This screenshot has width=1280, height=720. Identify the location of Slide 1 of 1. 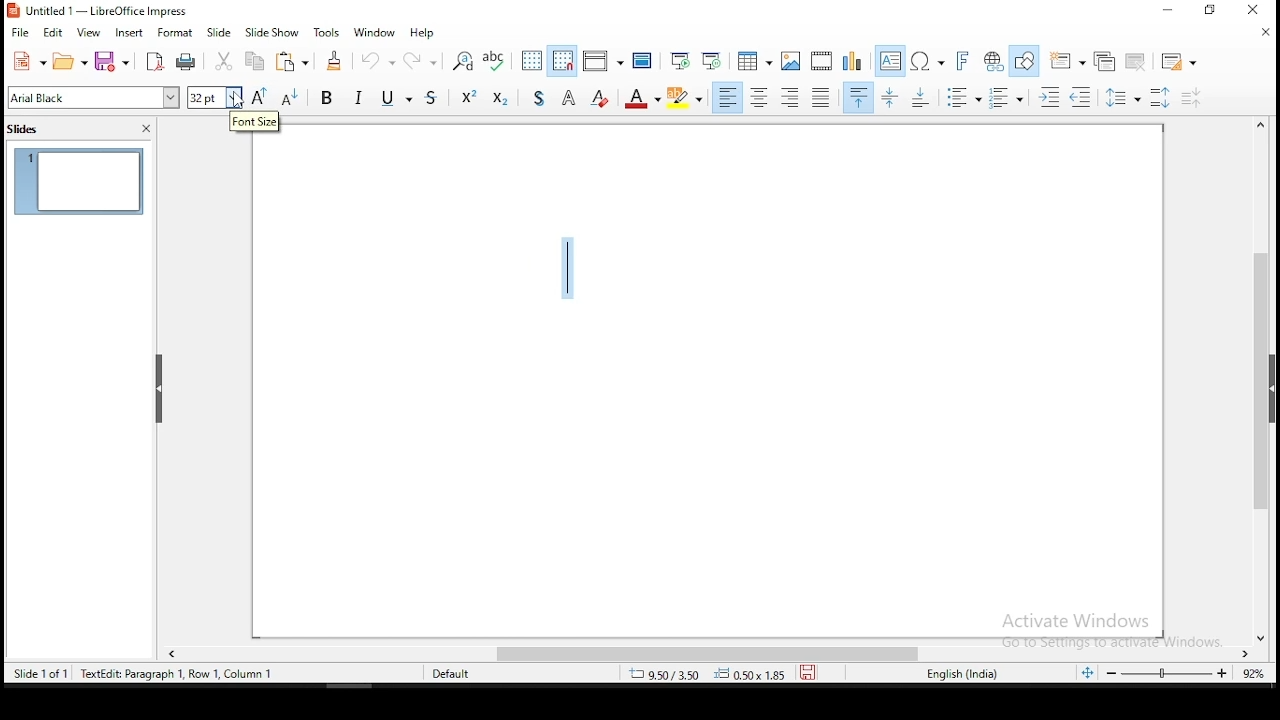
(138, 672).